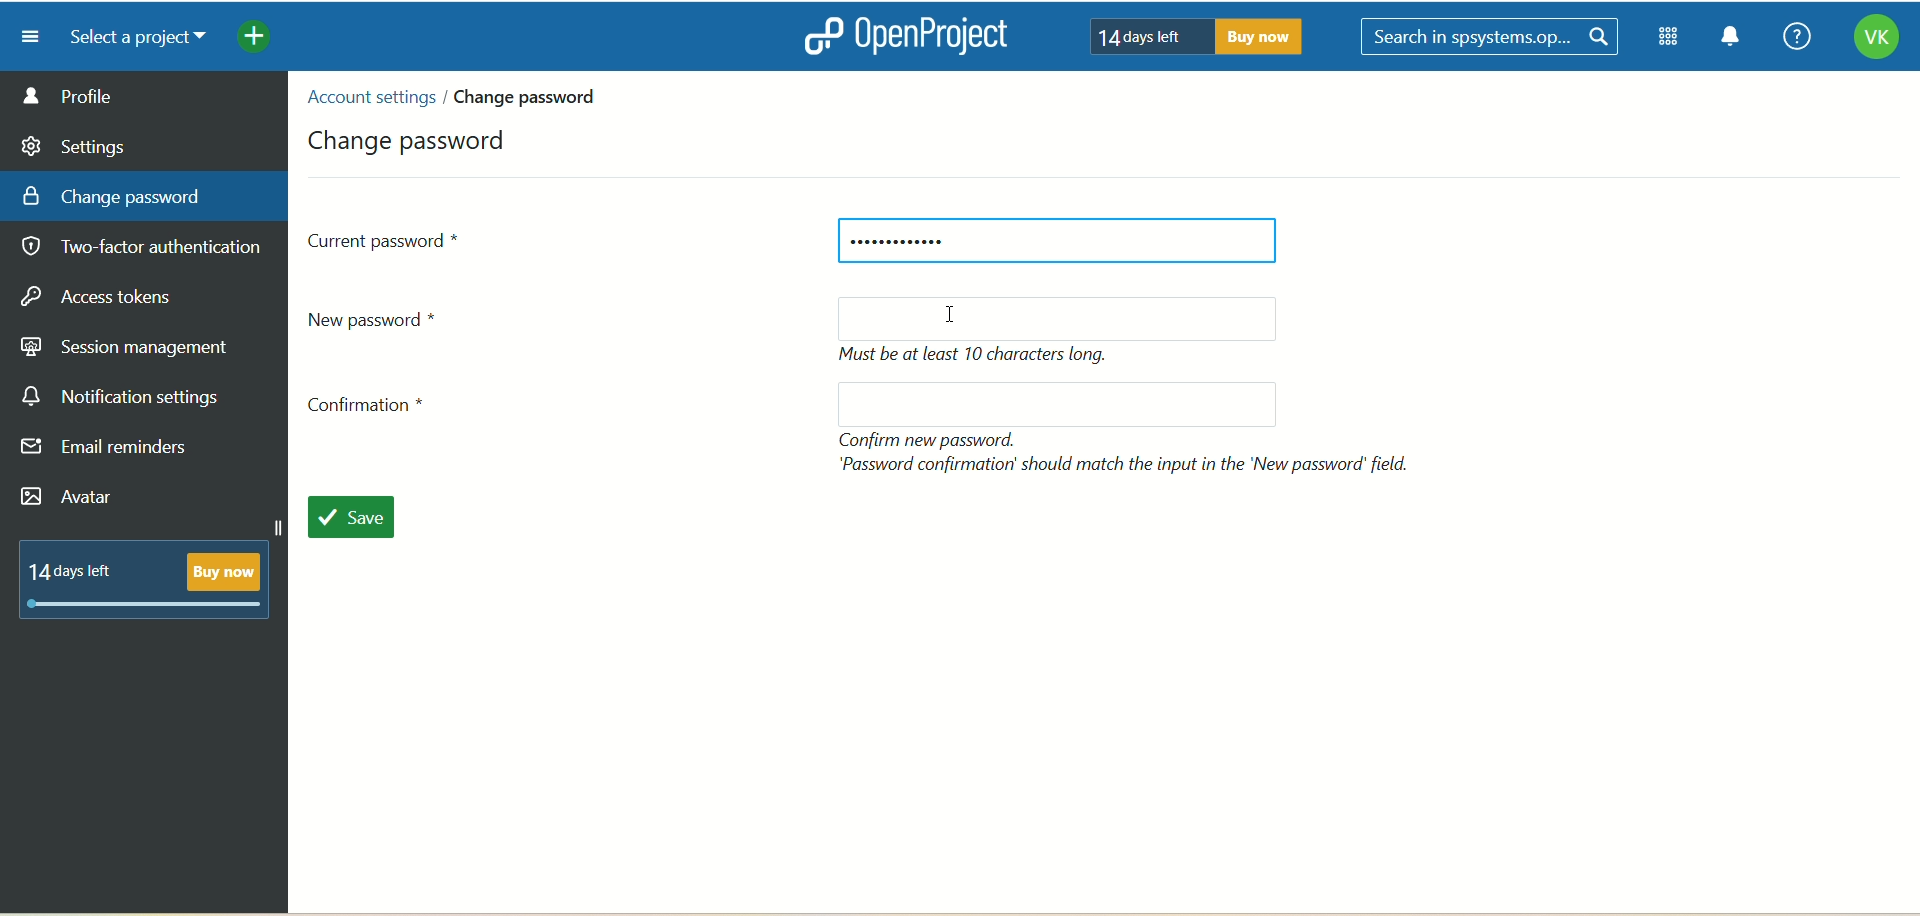  Describe the element at coordinates (105, 298) in the screenshot. I see `access takers` at that location.